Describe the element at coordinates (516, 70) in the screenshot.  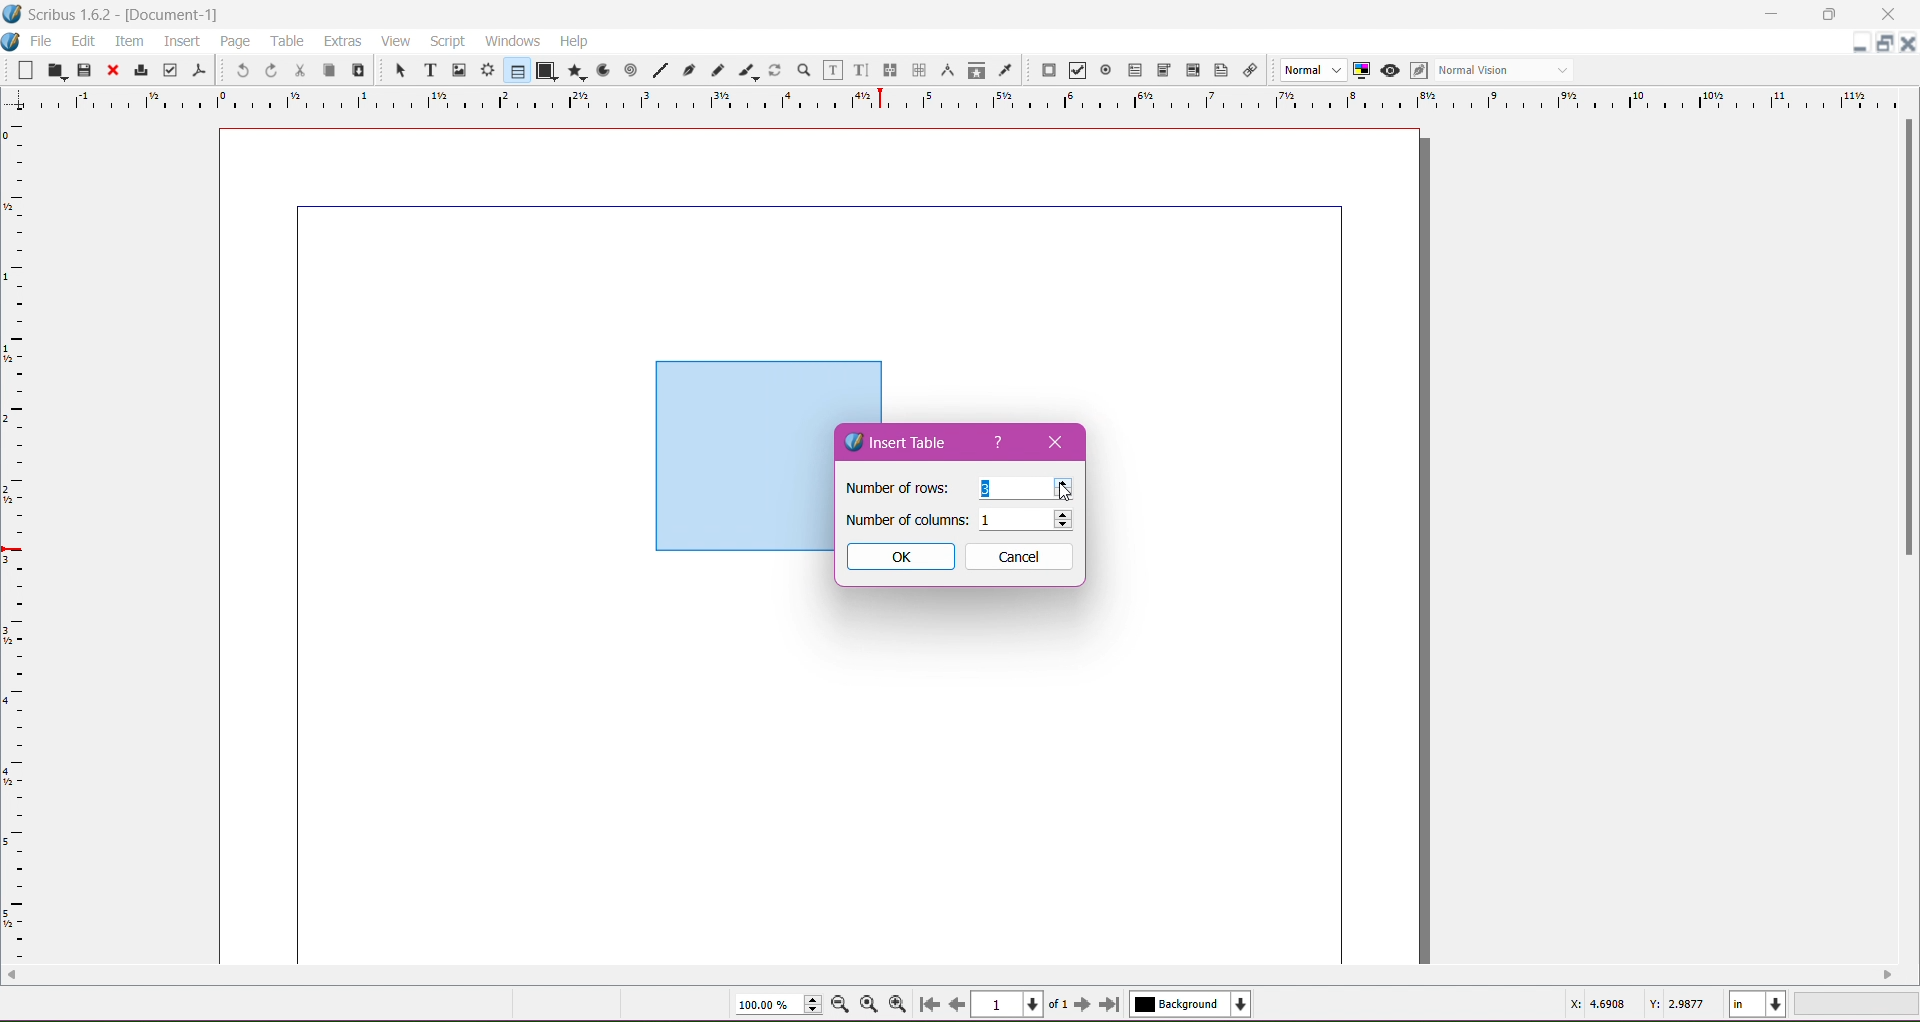
I see `Tables` at that location.